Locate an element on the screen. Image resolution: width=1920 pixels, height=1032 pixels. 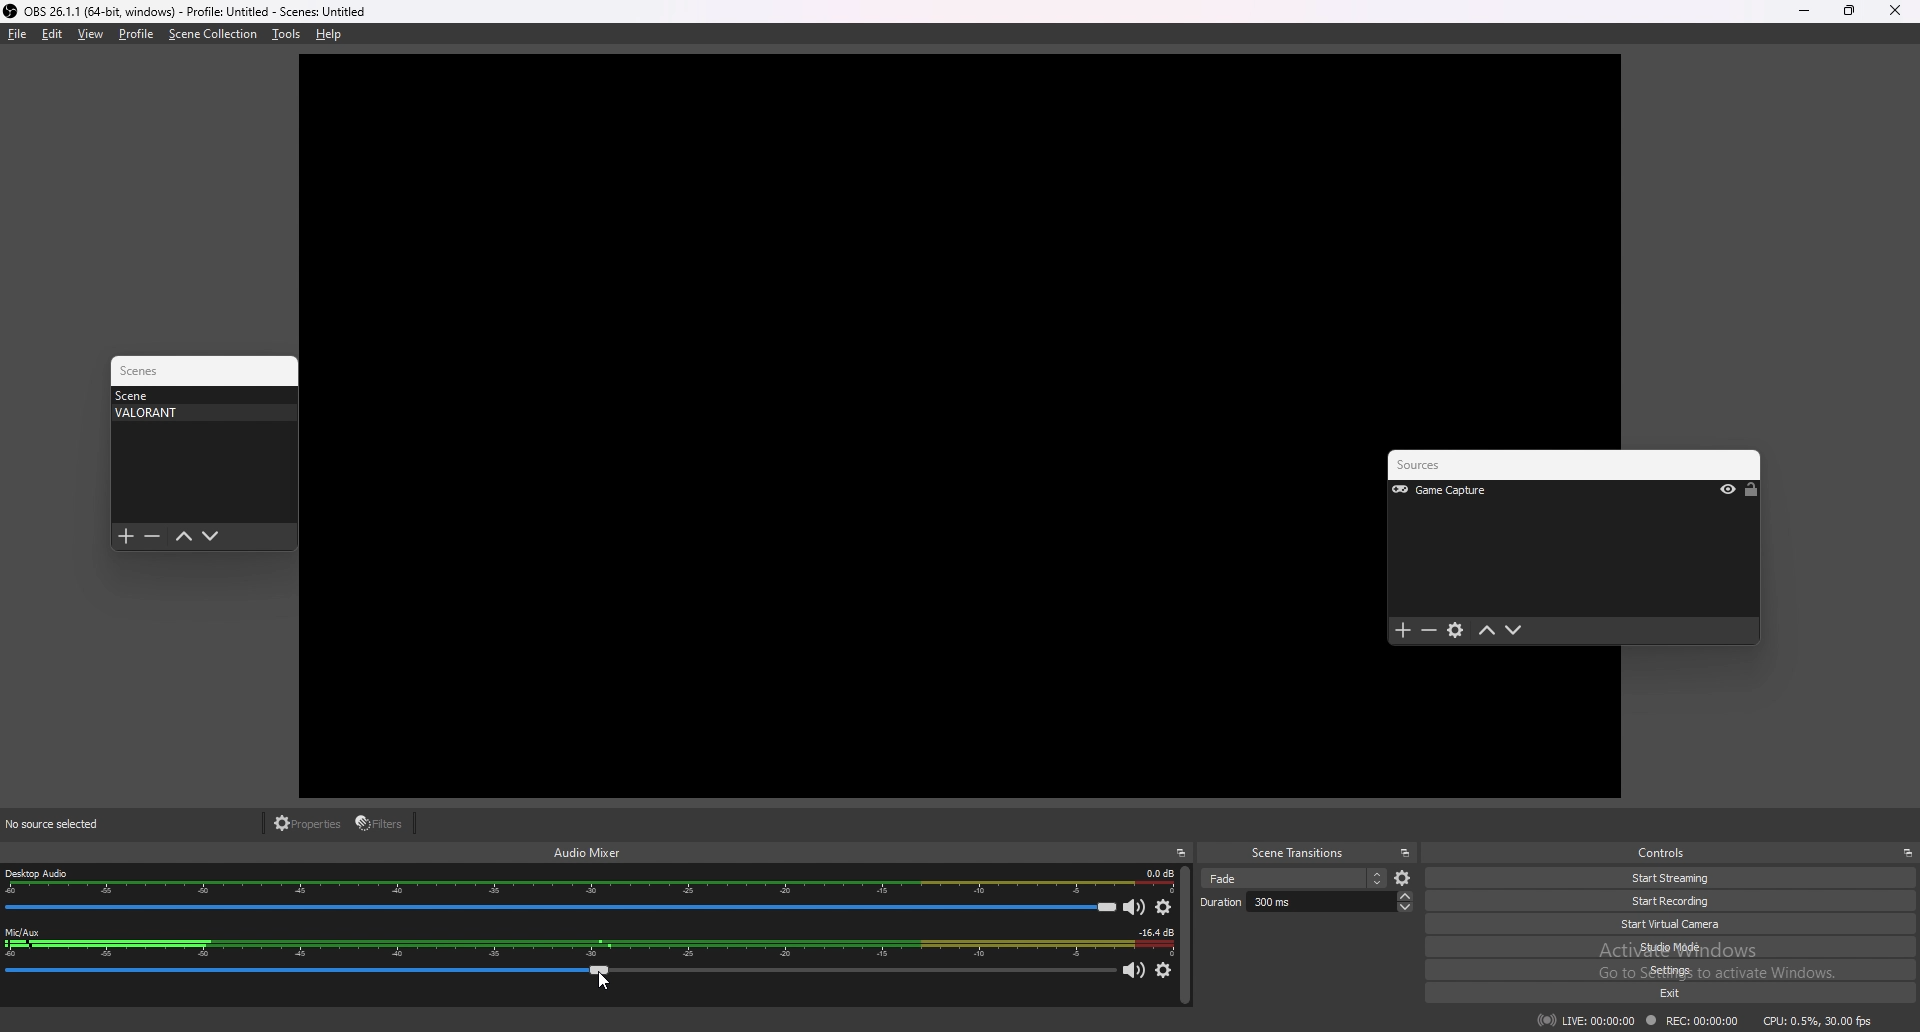
settings is located at coordinates (1457, 632).